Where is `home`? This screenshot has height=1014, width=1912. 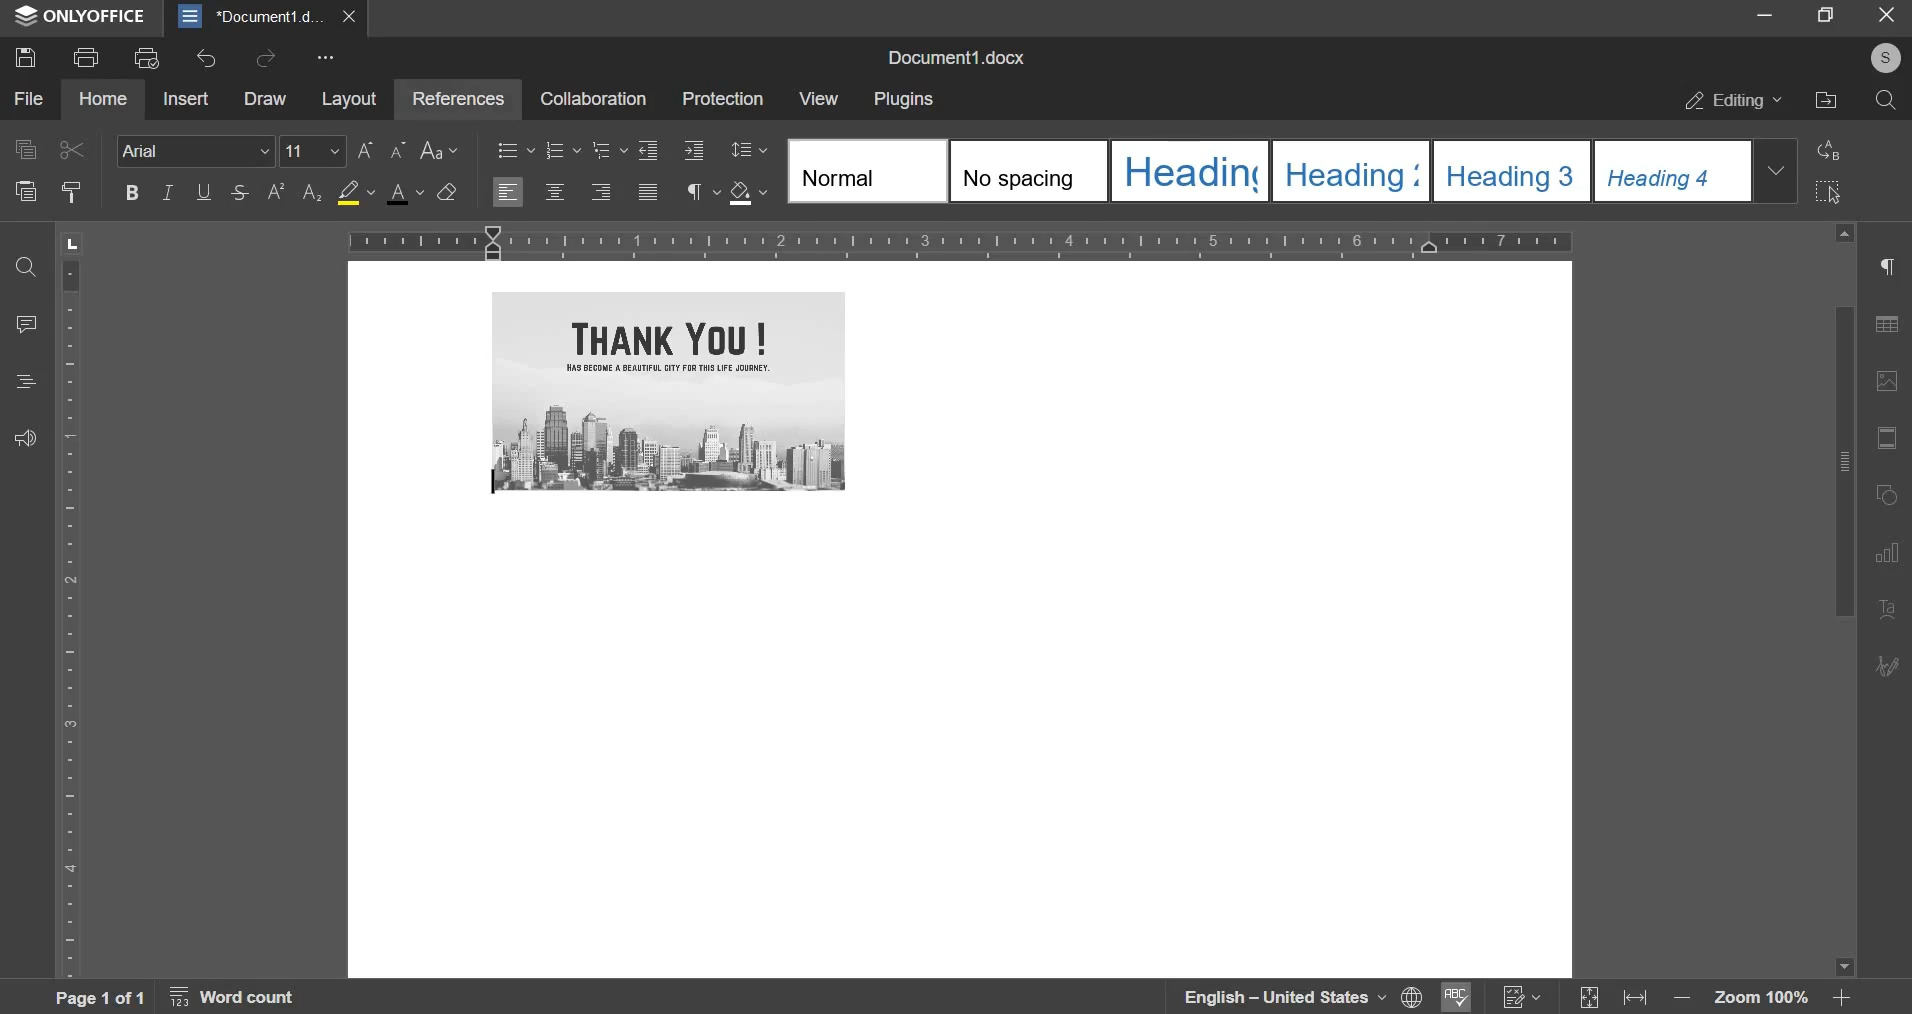
home is located at coordinates (104, 99).